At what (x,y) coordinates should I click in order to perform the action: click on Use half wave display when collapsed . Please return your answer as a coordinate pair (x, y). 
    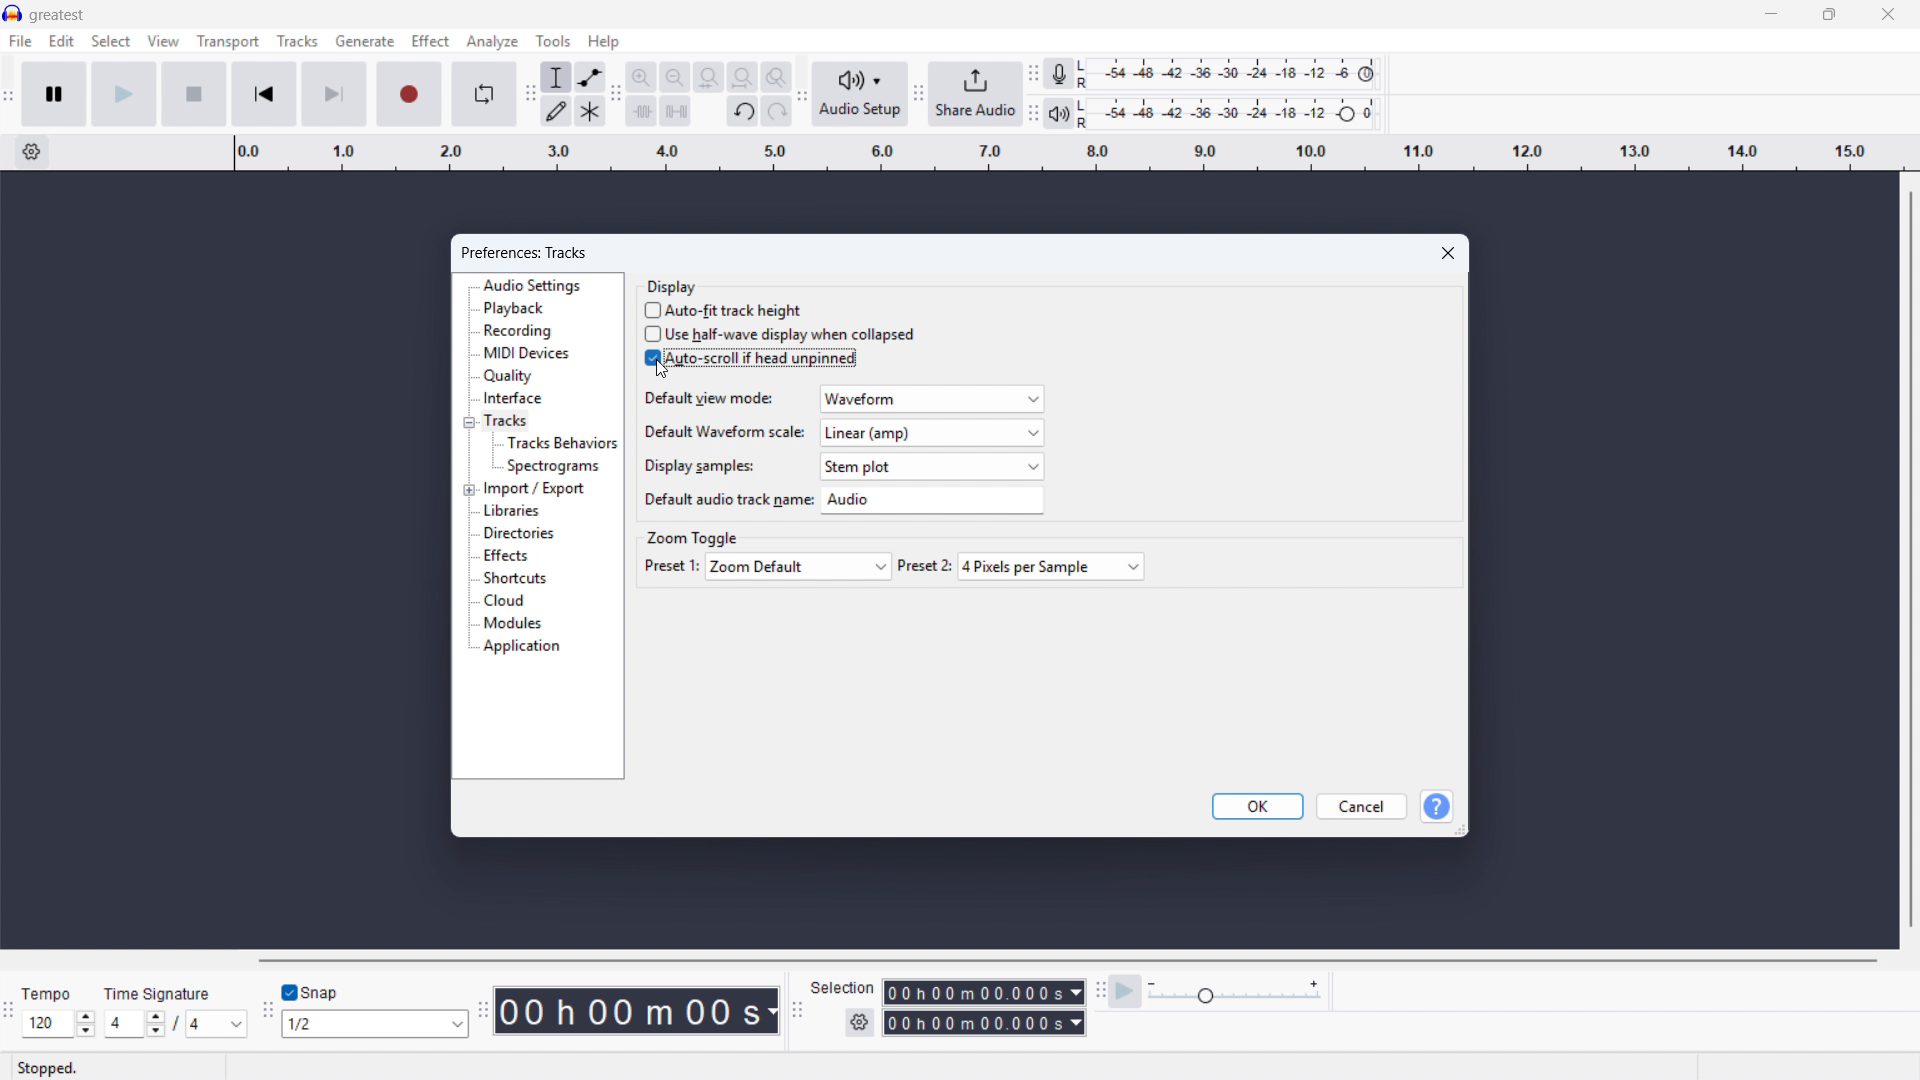
    Looking at the image, I should click on (780, 335).